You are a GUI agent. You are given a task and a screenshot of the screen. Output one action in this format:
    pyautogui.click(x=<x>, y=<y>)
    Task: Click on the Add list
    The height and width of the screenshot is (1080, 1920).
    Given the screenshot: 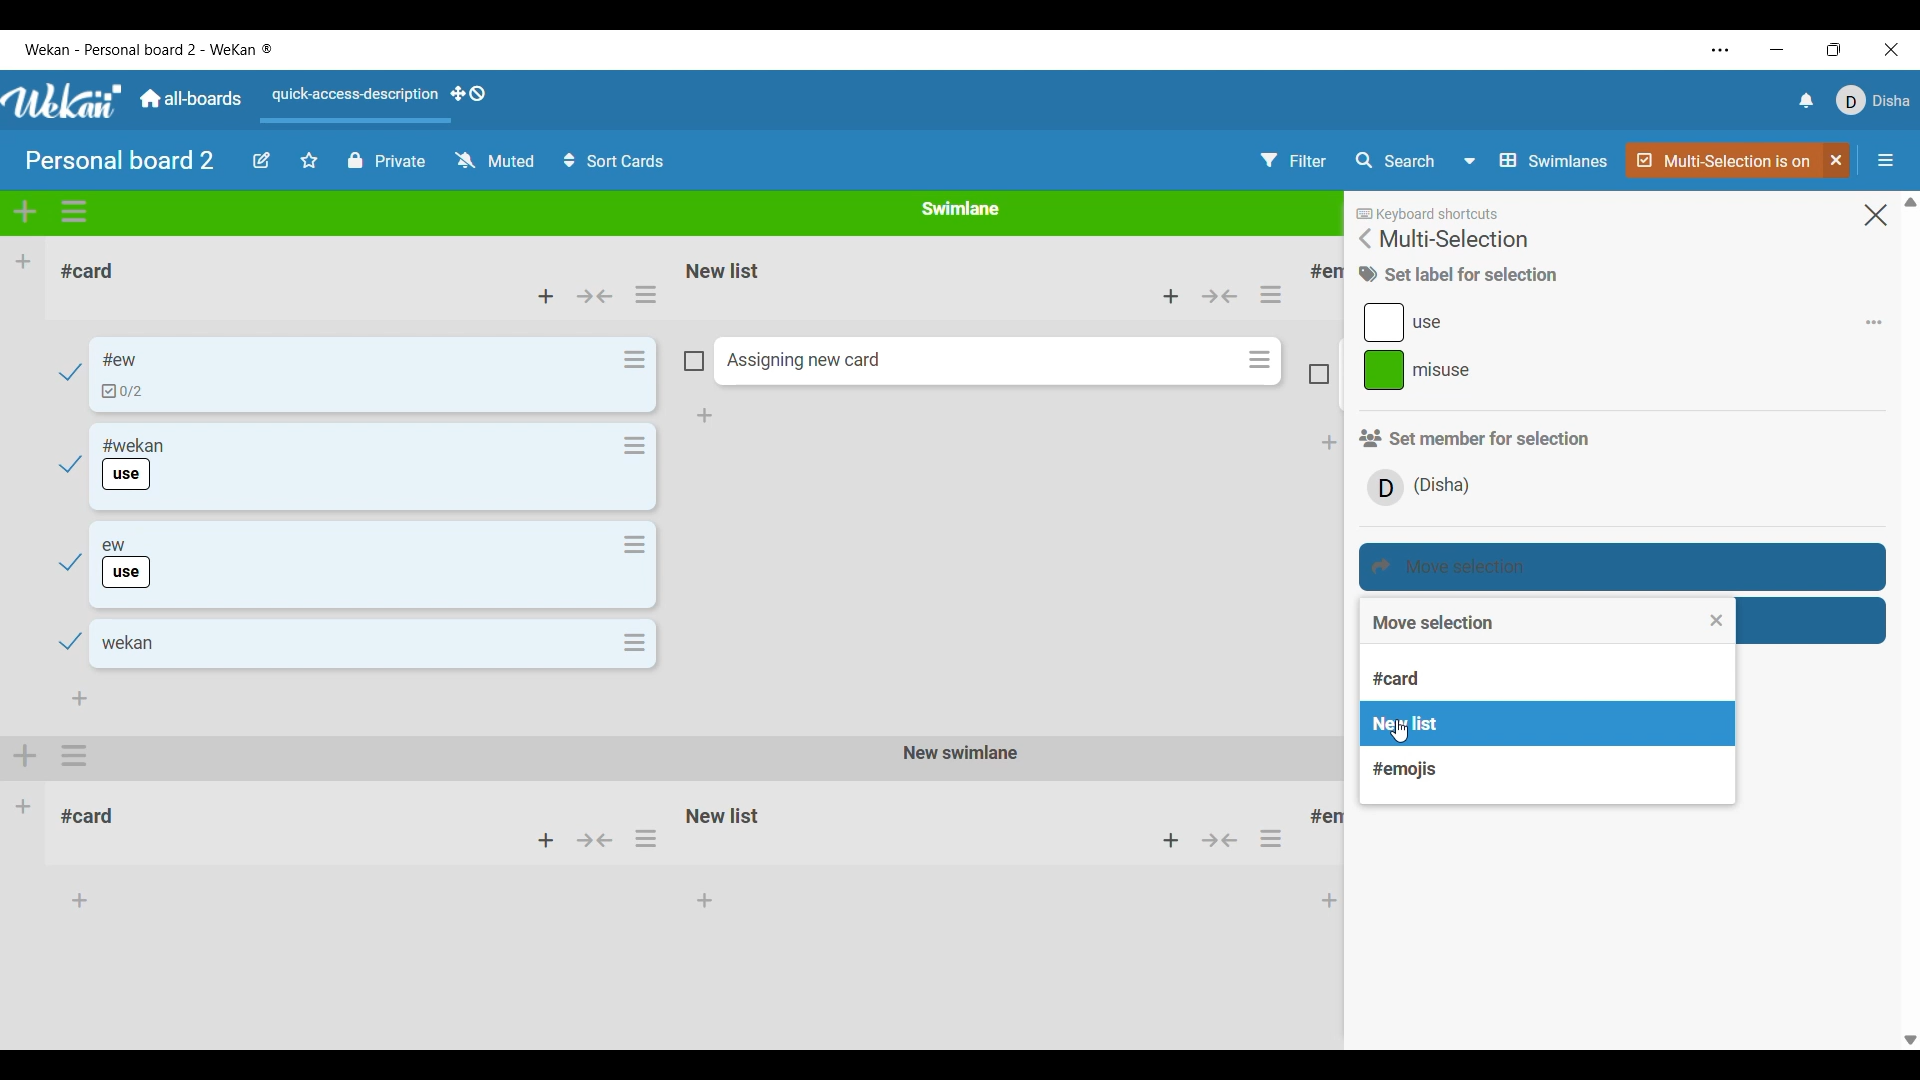 What is the action you would take?
    pyautogui.click(x=23, y=262)
    